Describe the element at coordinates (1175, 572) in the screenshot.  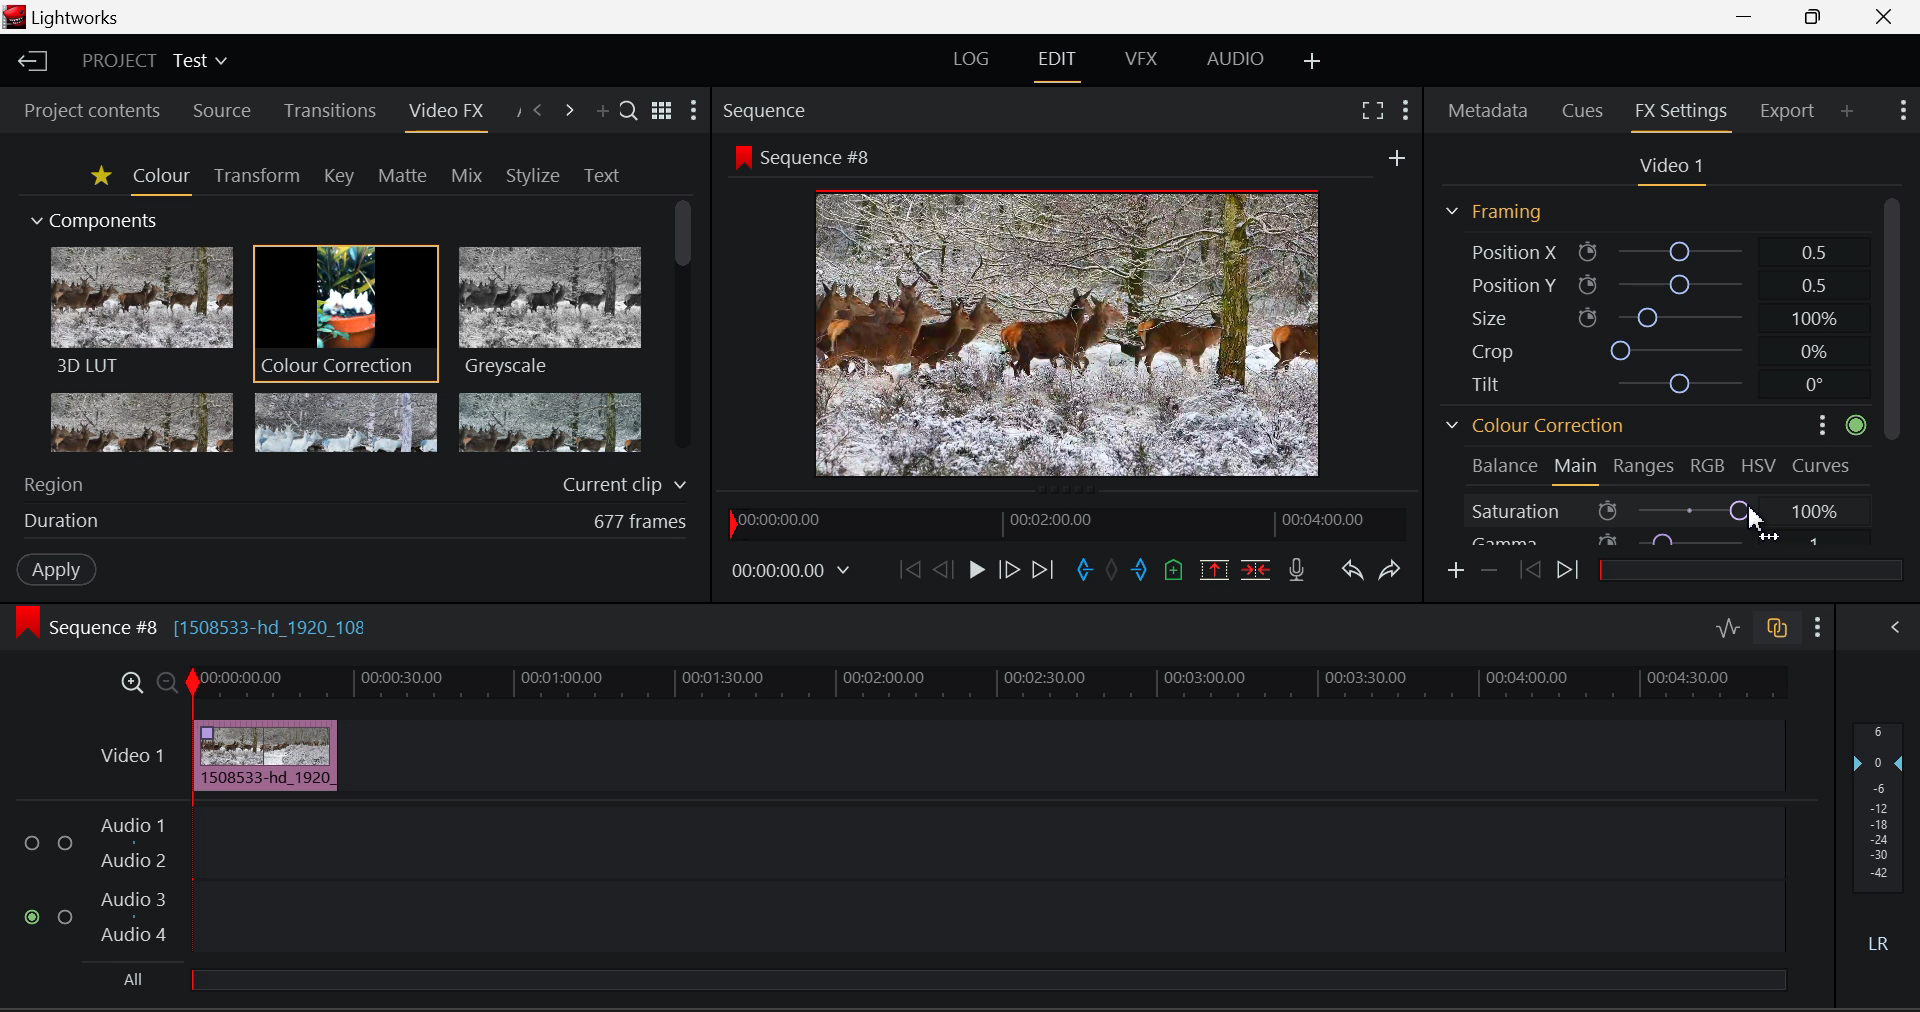
I see `Mark Cue` at that location.